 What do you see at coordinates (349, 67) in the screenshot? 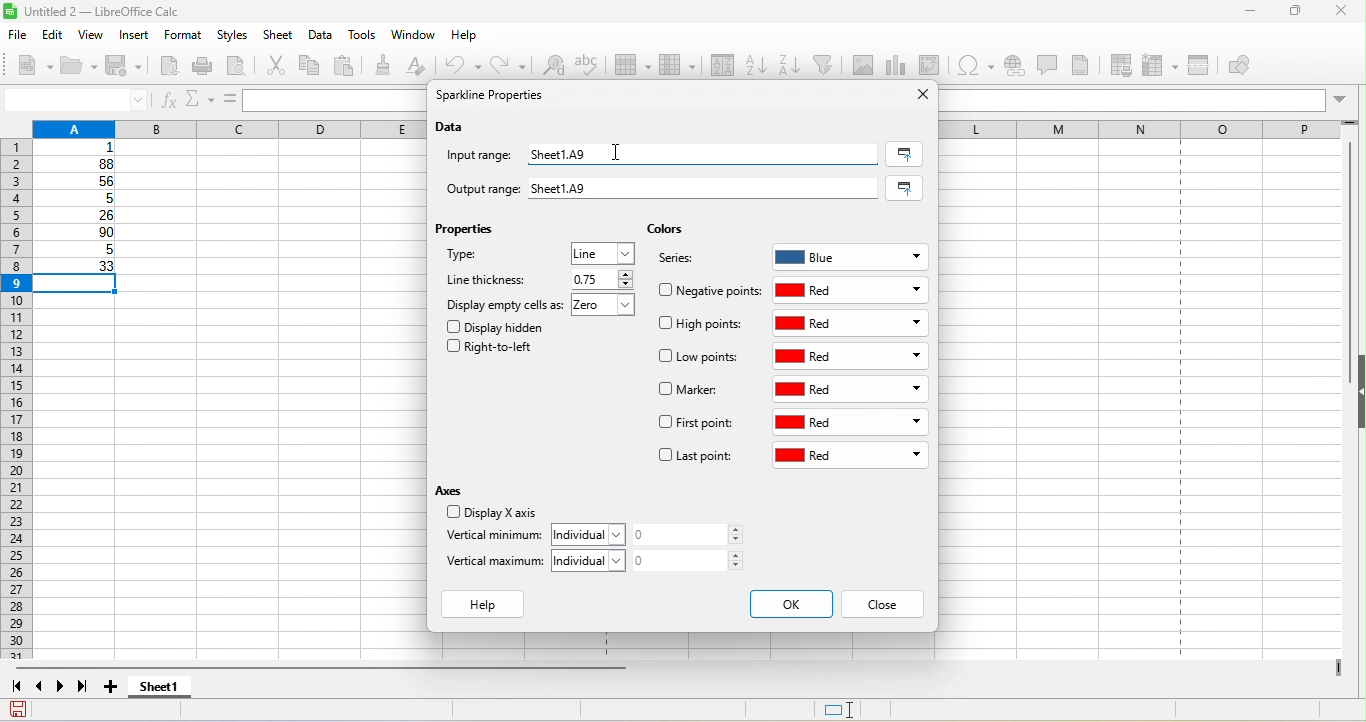
I see `paste` at bounding box center [349, 67].